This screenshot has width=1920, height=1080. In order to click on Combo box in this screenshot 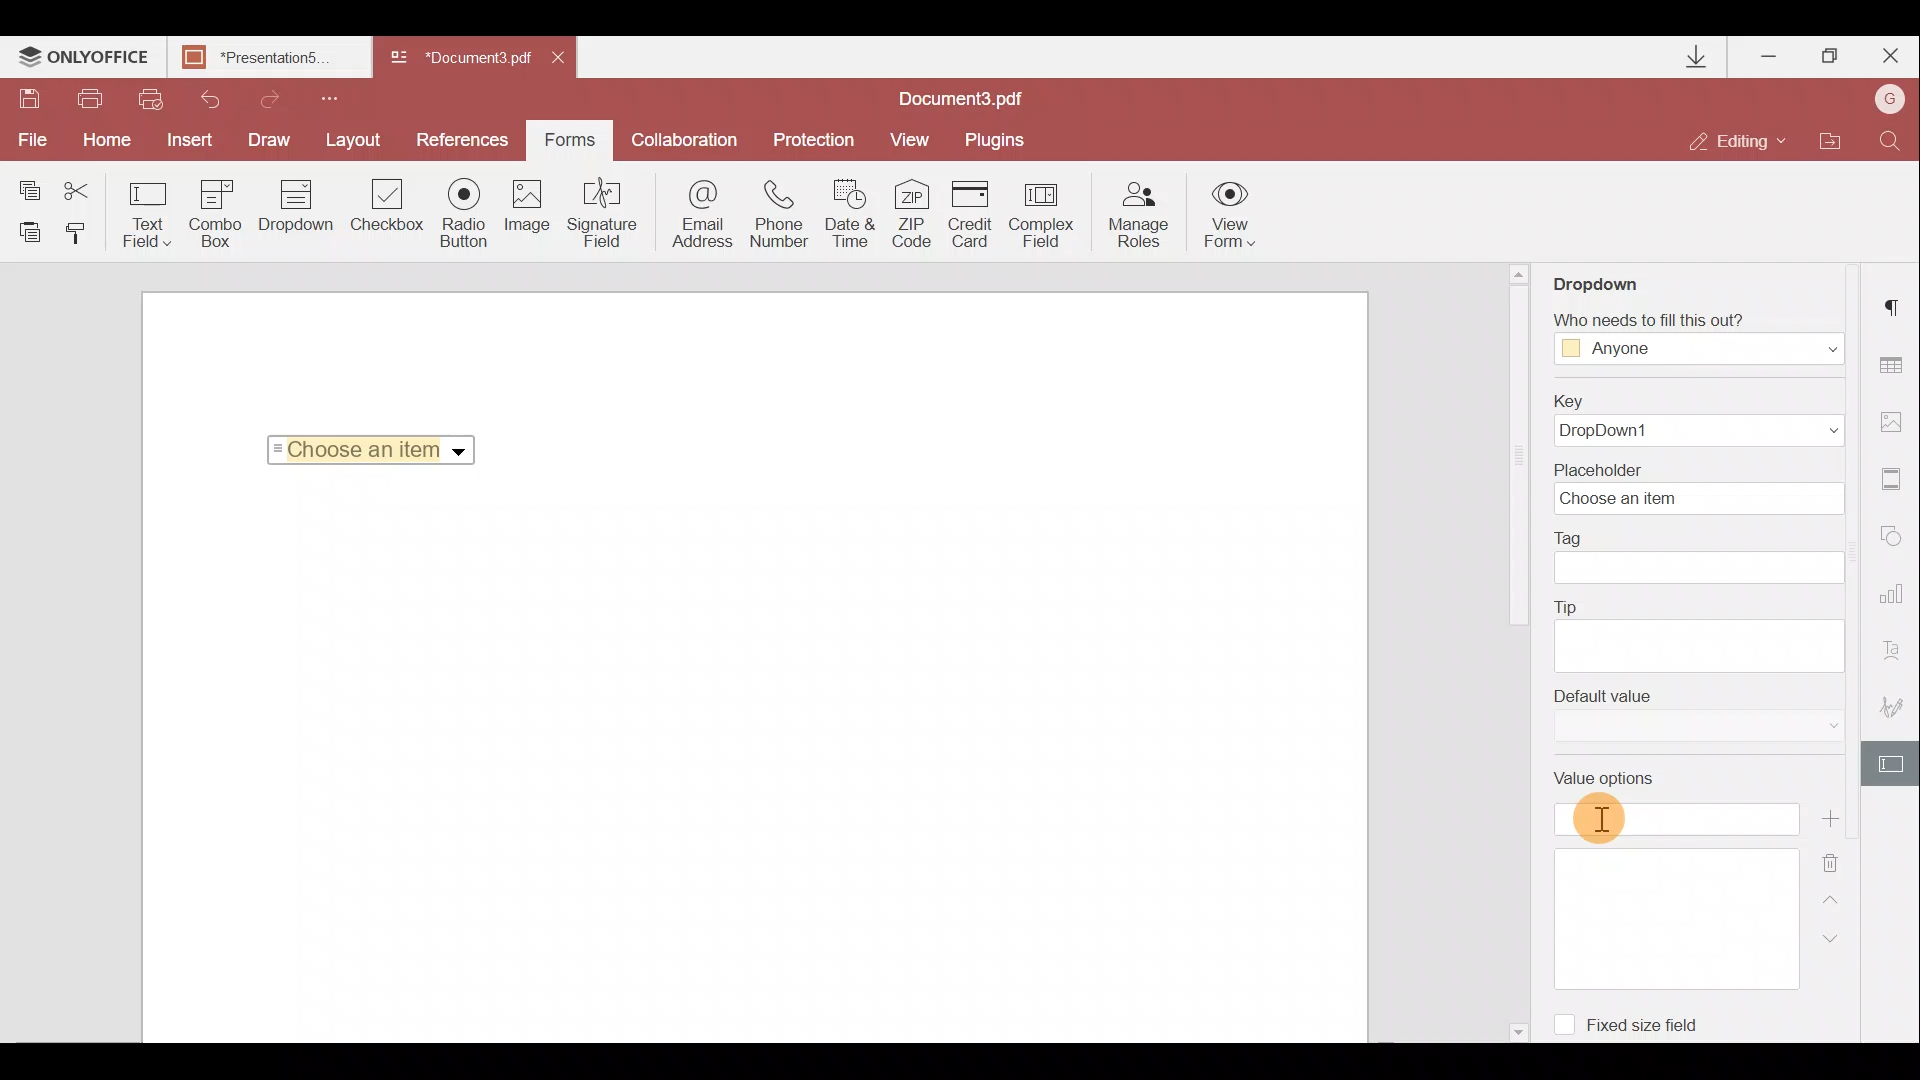, I will do `click(216, 210)`.